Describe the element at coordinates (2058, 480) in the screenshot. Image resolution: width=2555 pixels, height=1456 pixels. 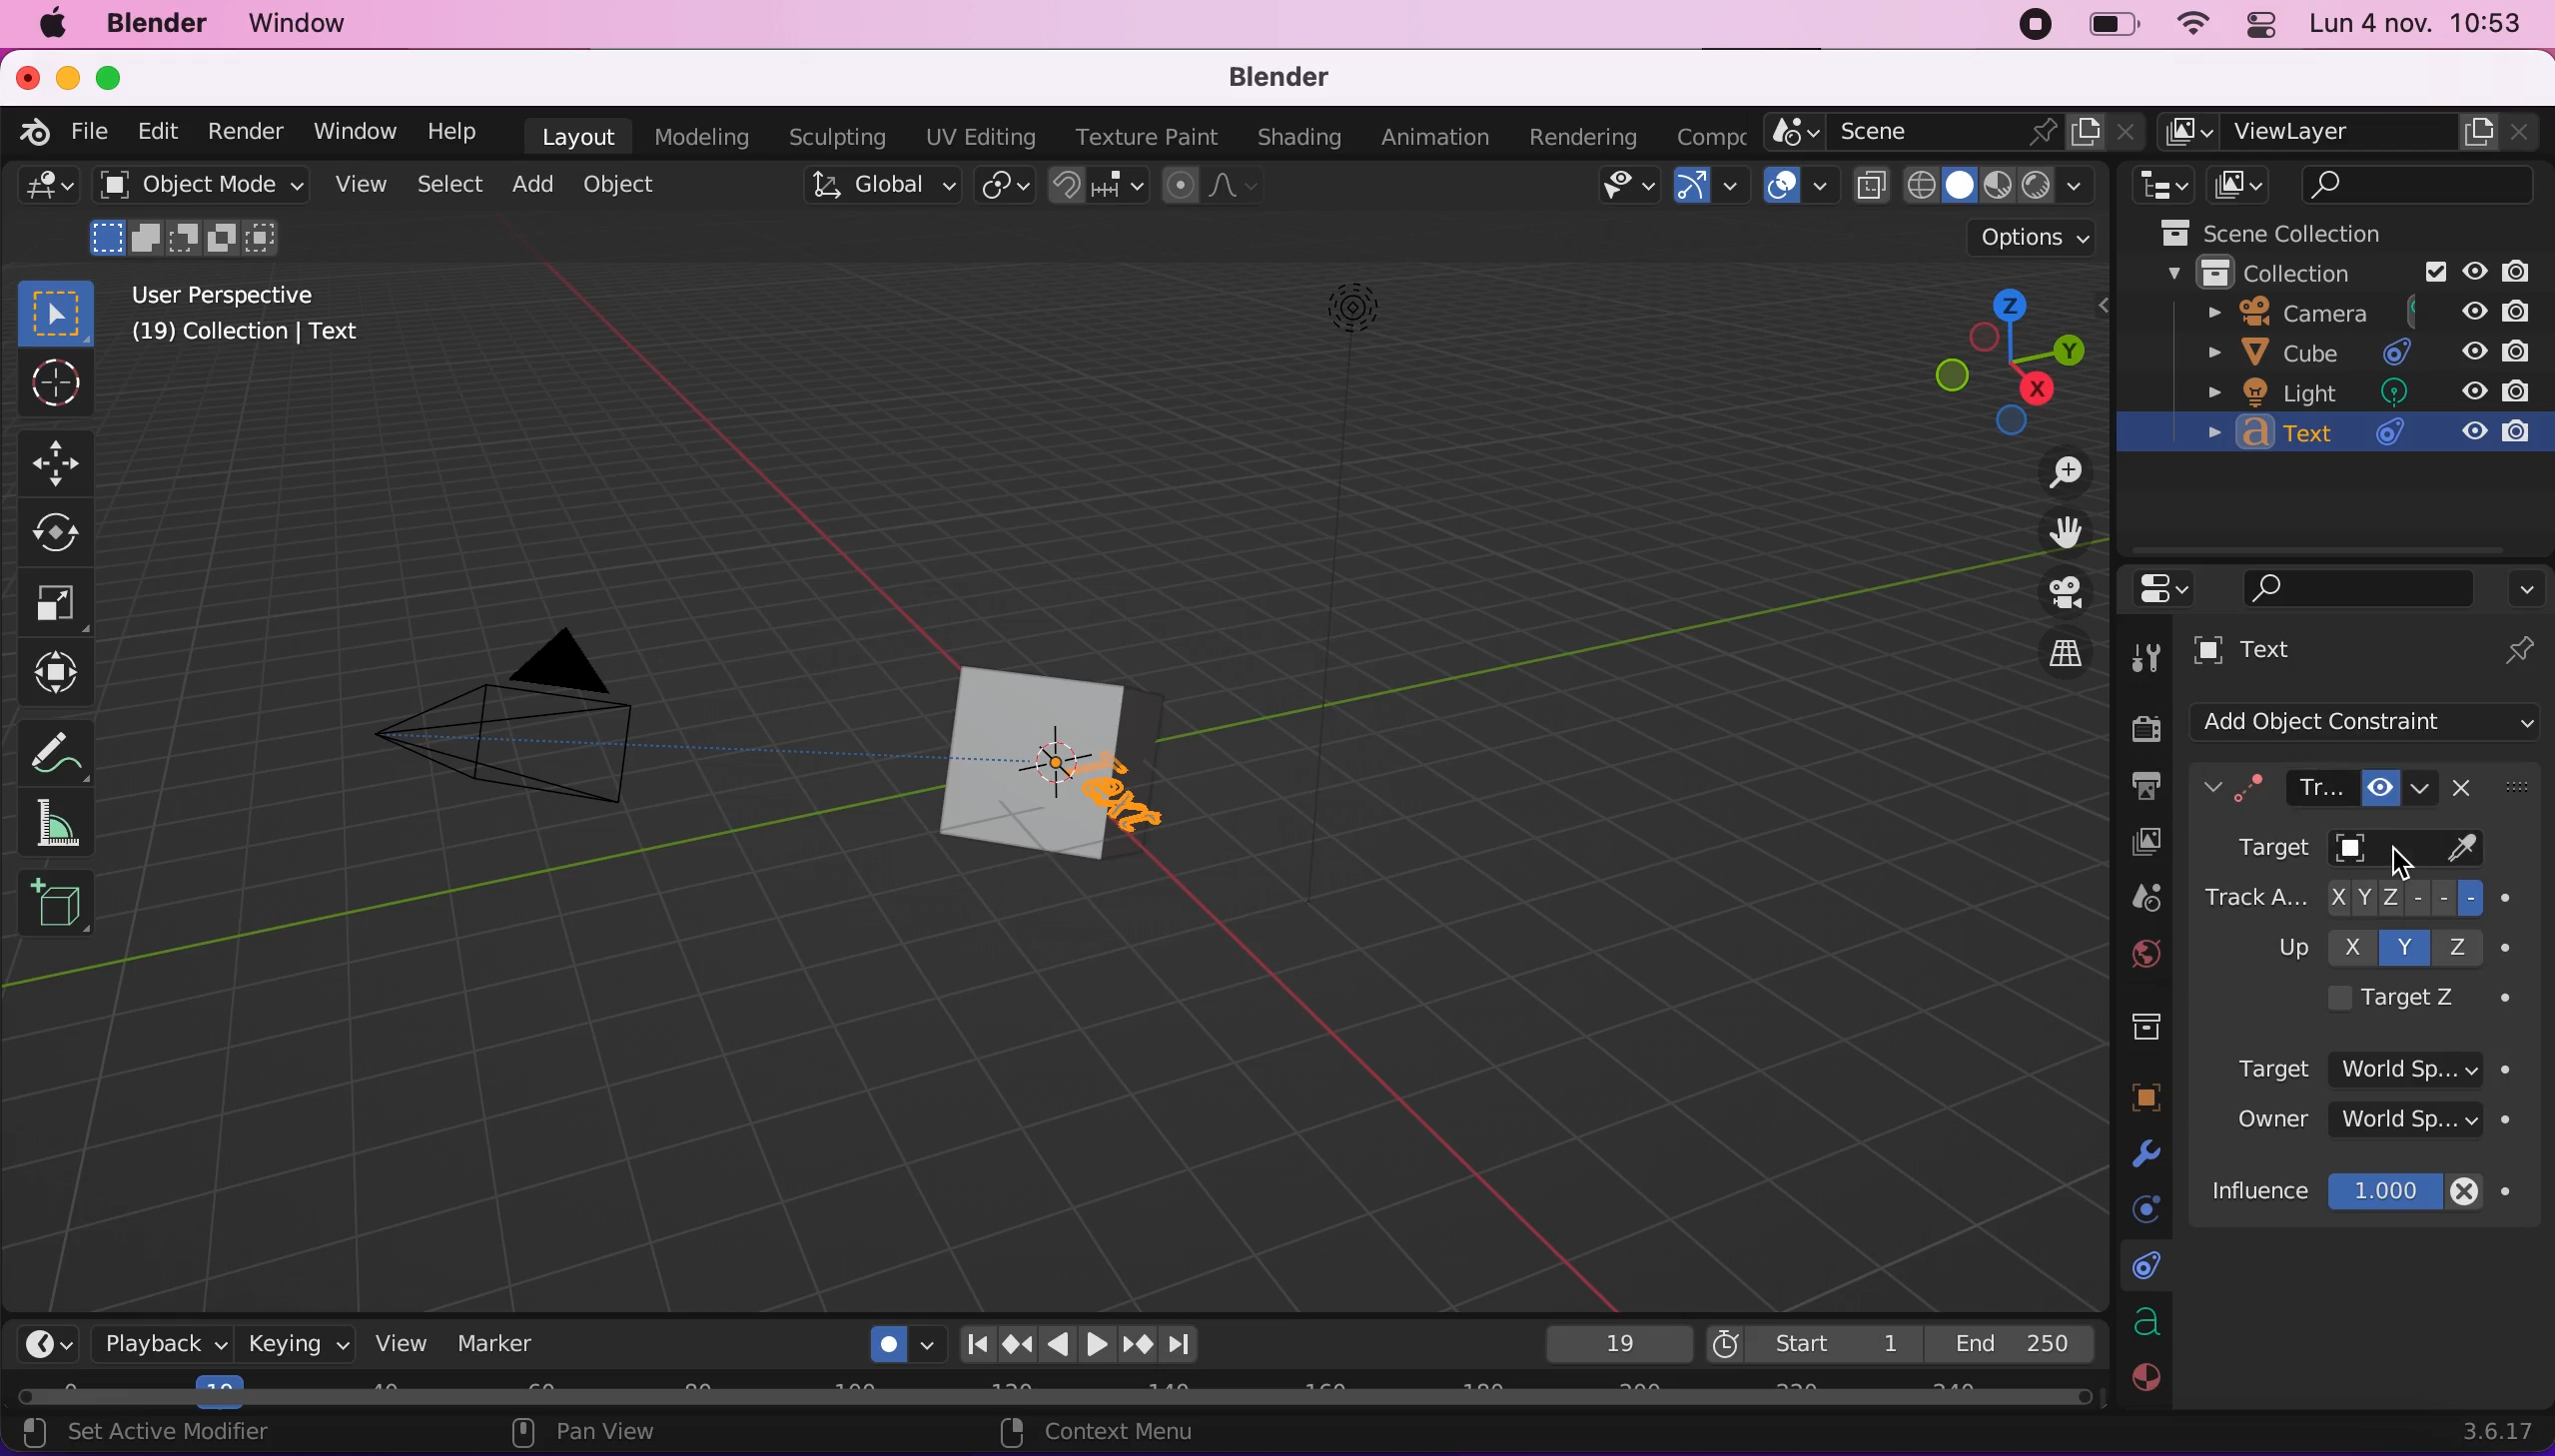
I see `zoom in/out` at that location.